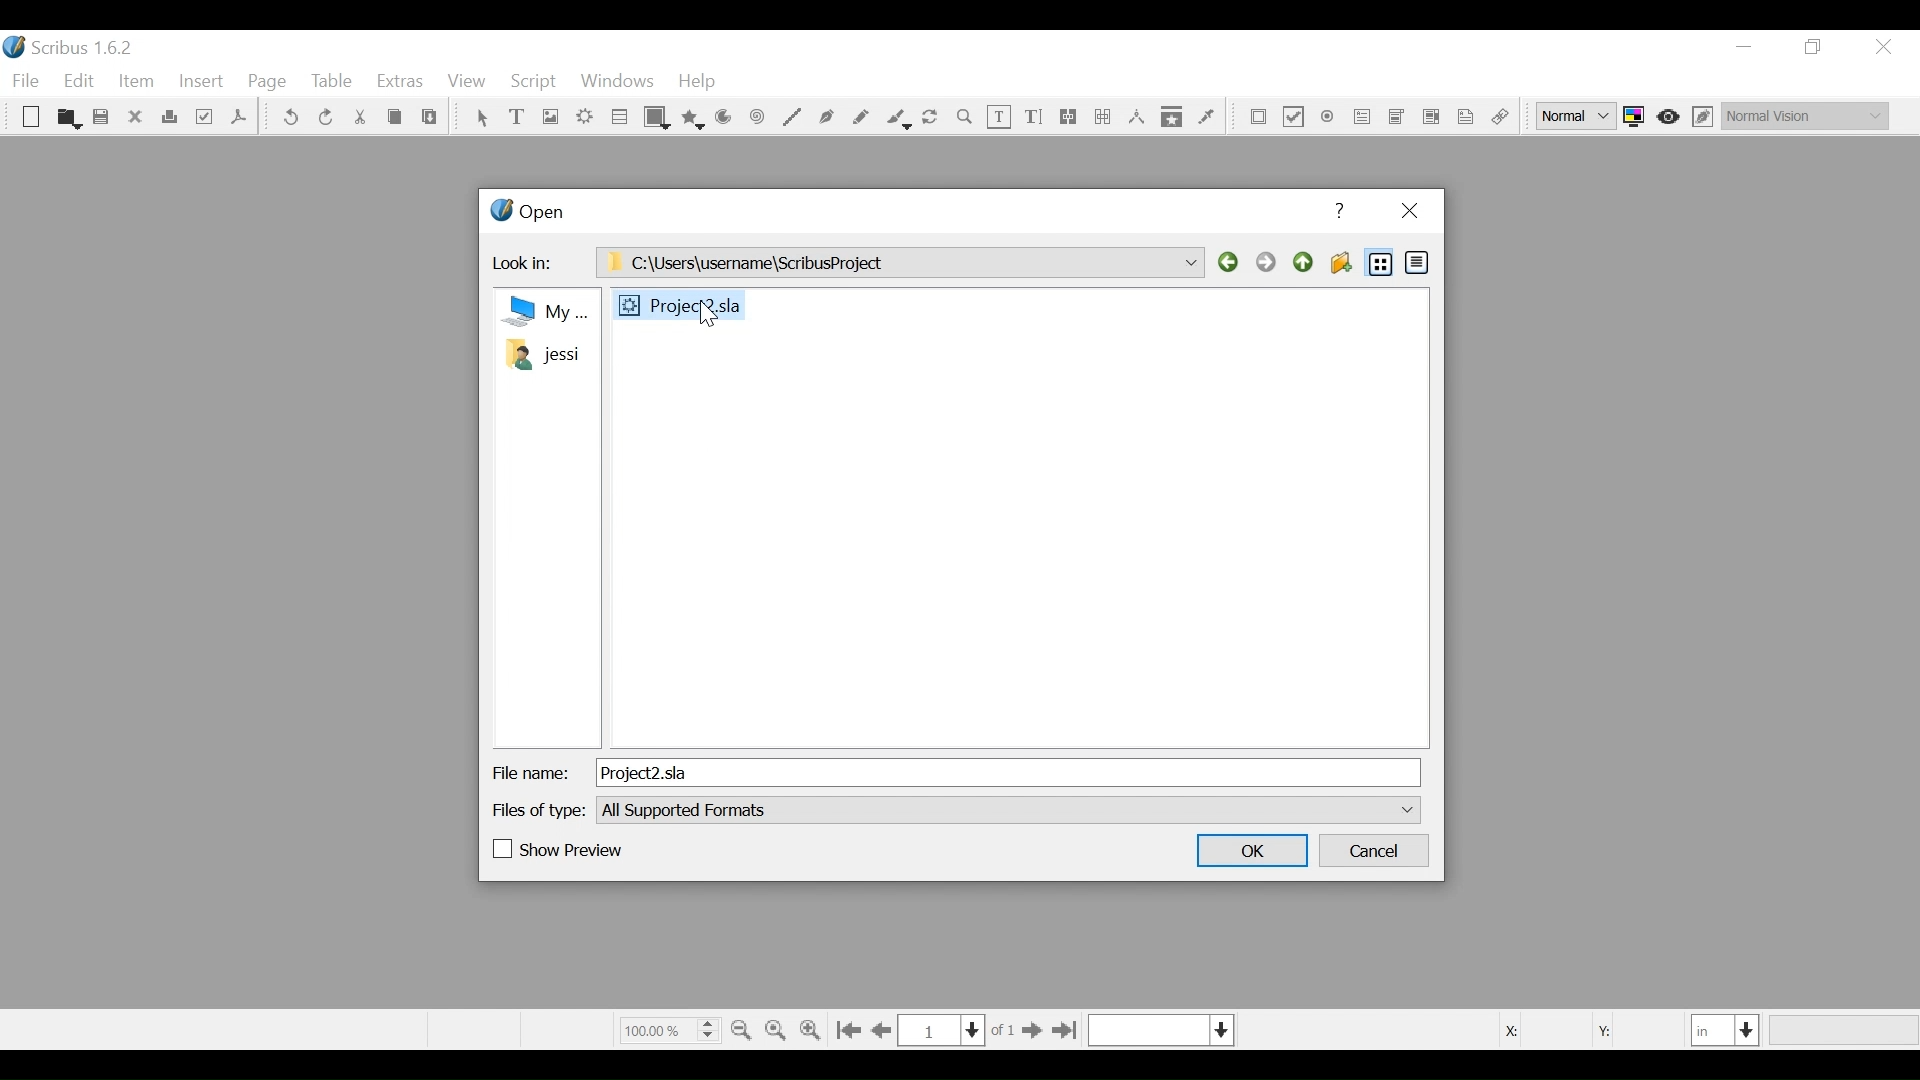  I want to click on minimize, so click(1744, 47).